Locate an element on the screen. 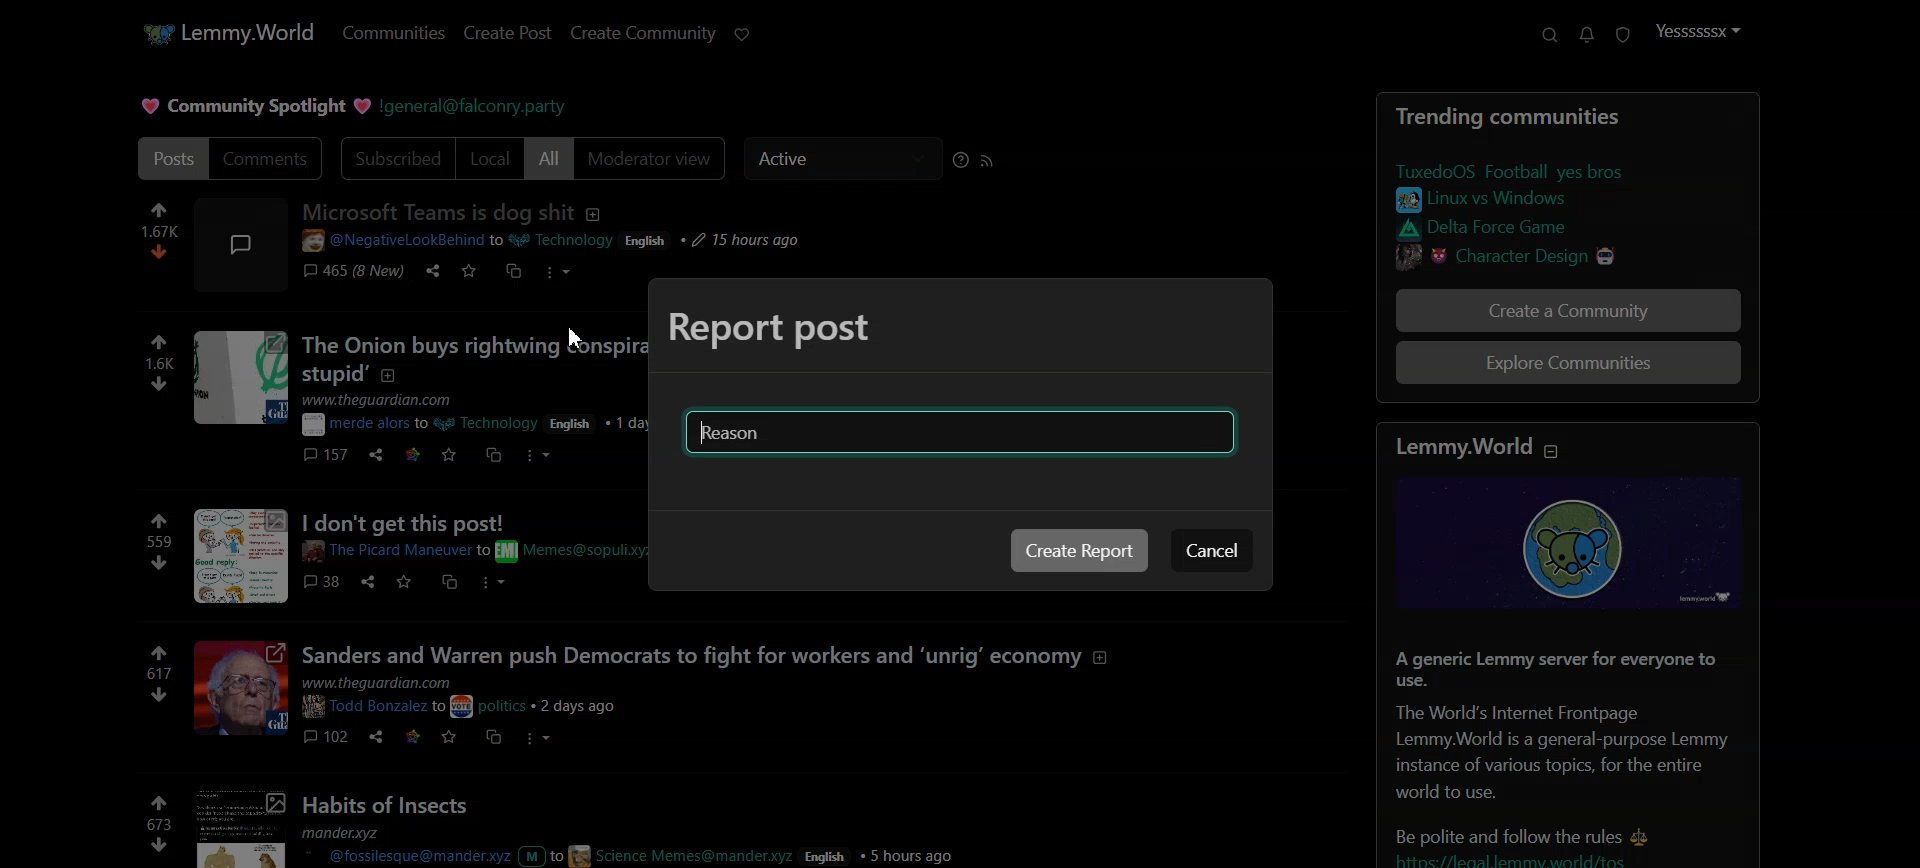 The height and width of the screenshot is (868, 1920). comments is located at coordinates (327, 734).